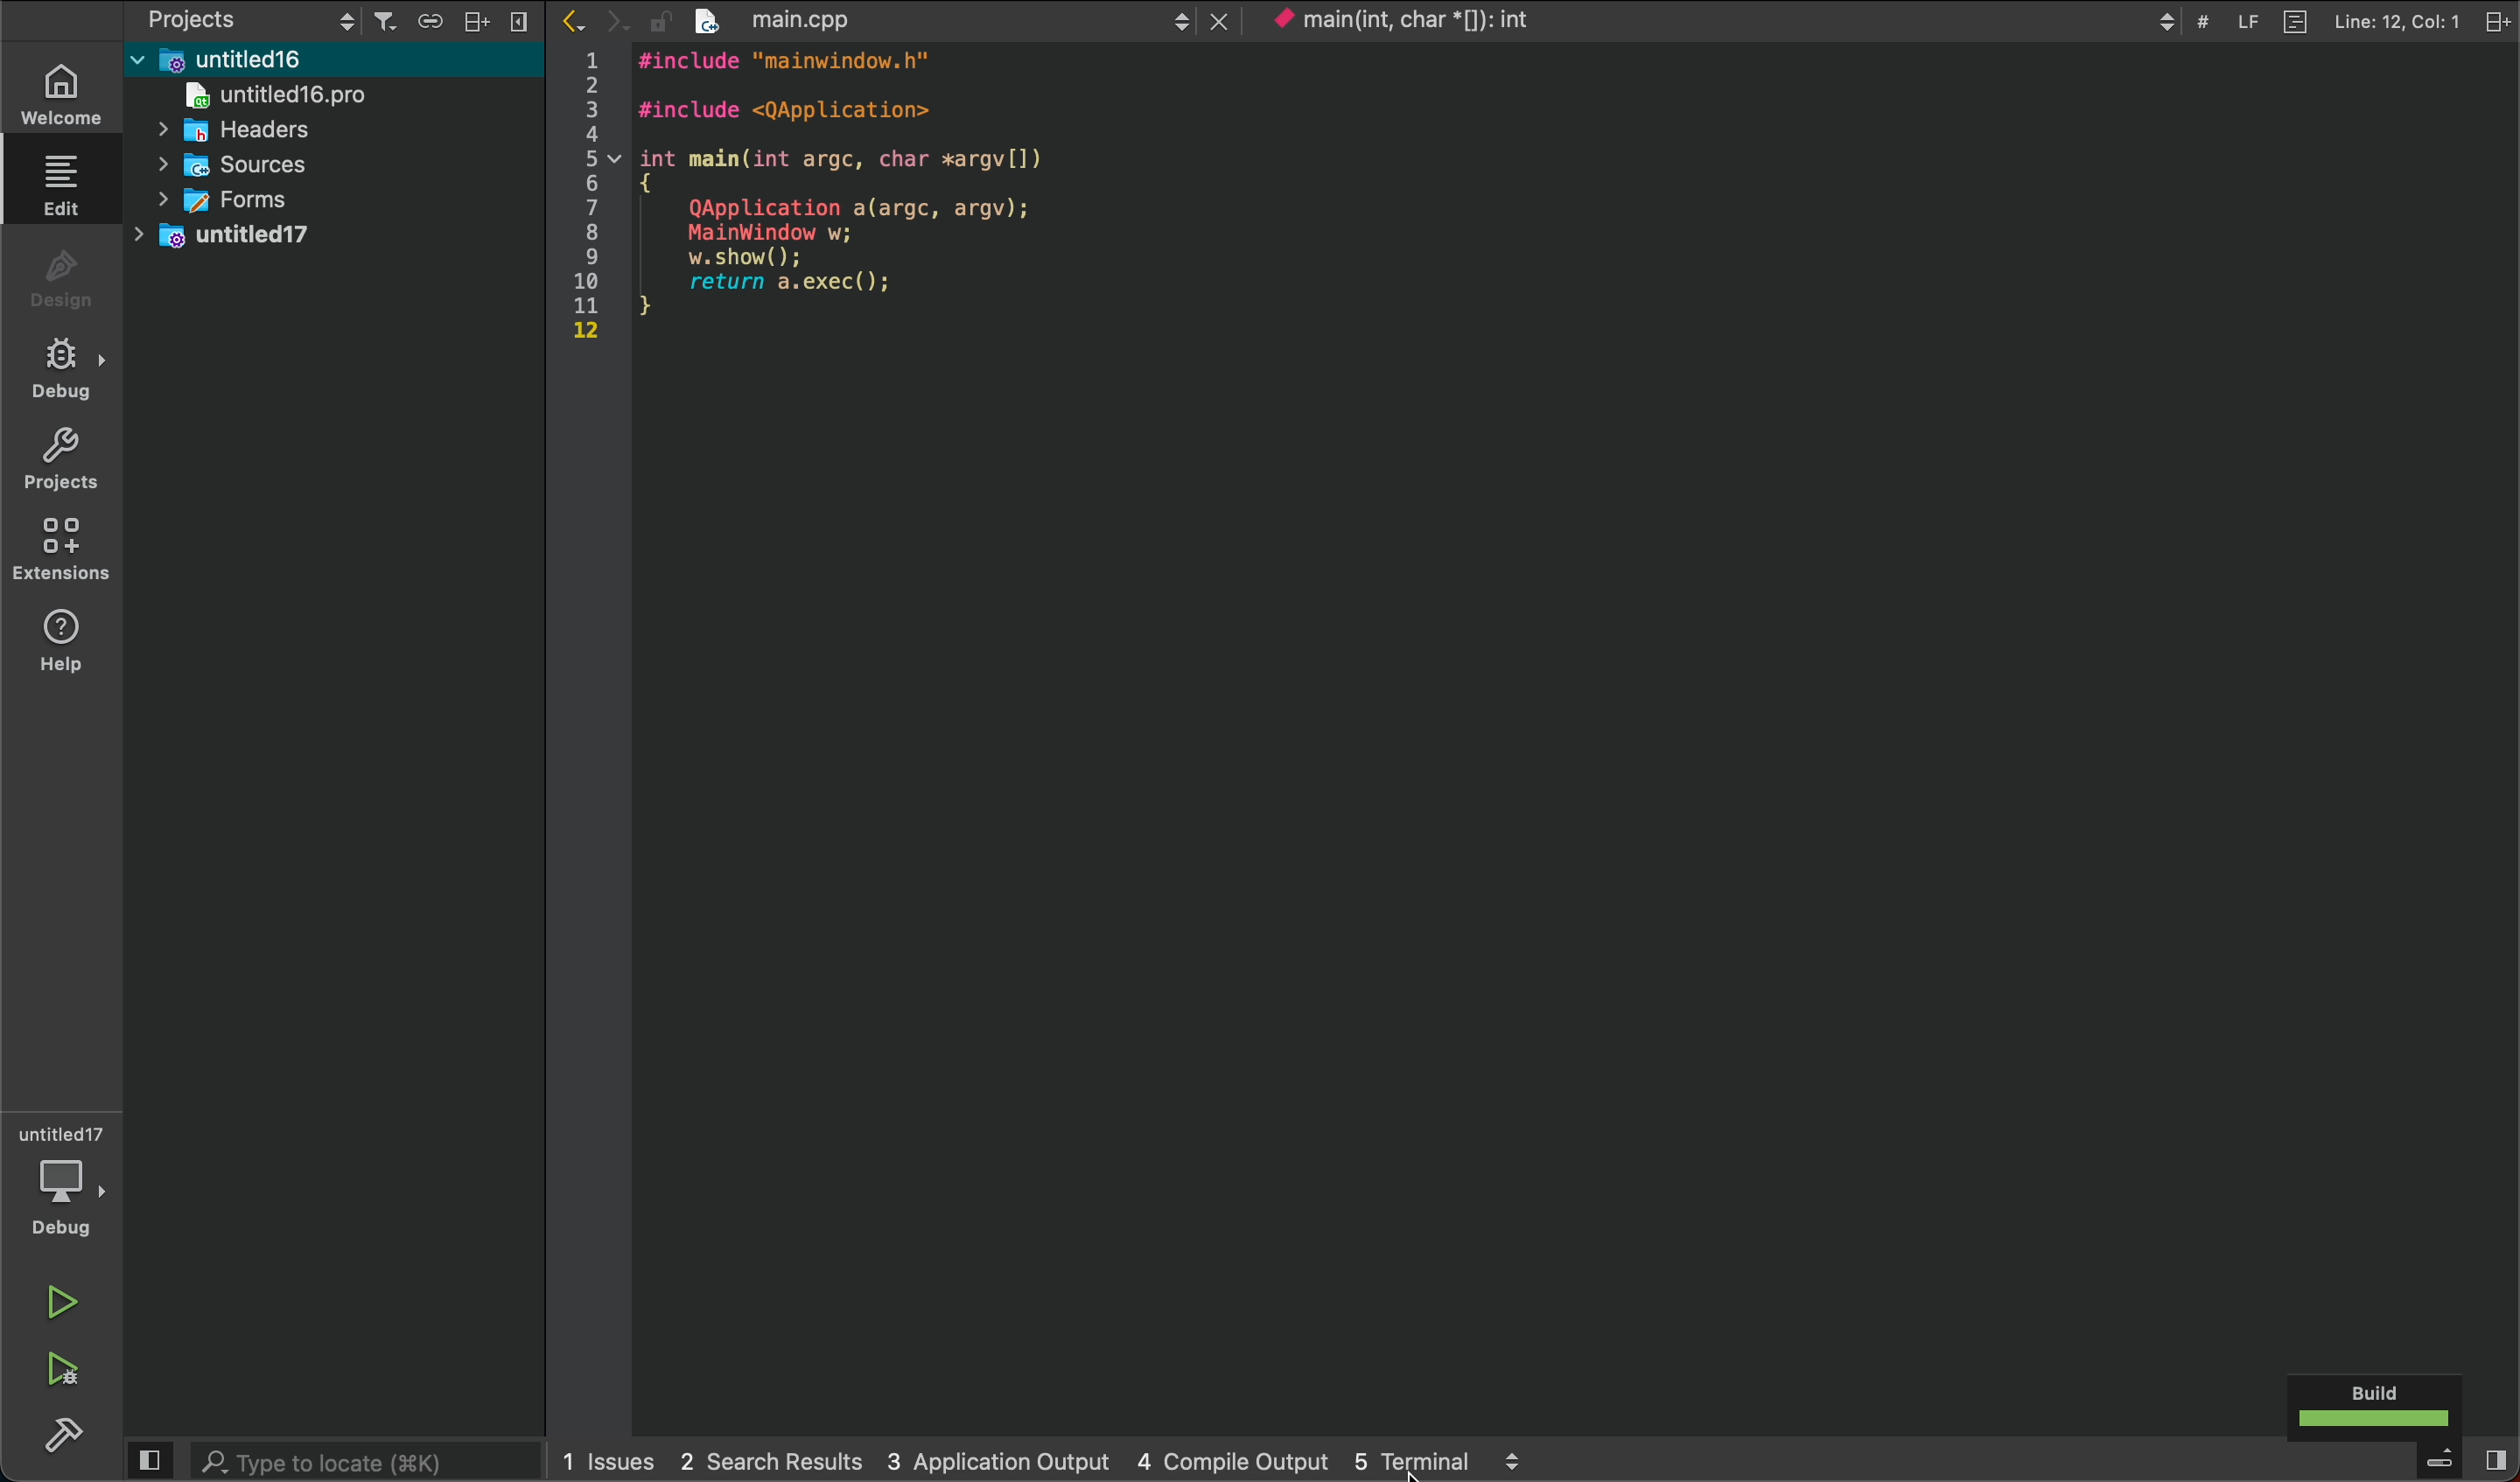 The image size is (2520, 1482). I want to click on Application Output, so click(994, 1459).